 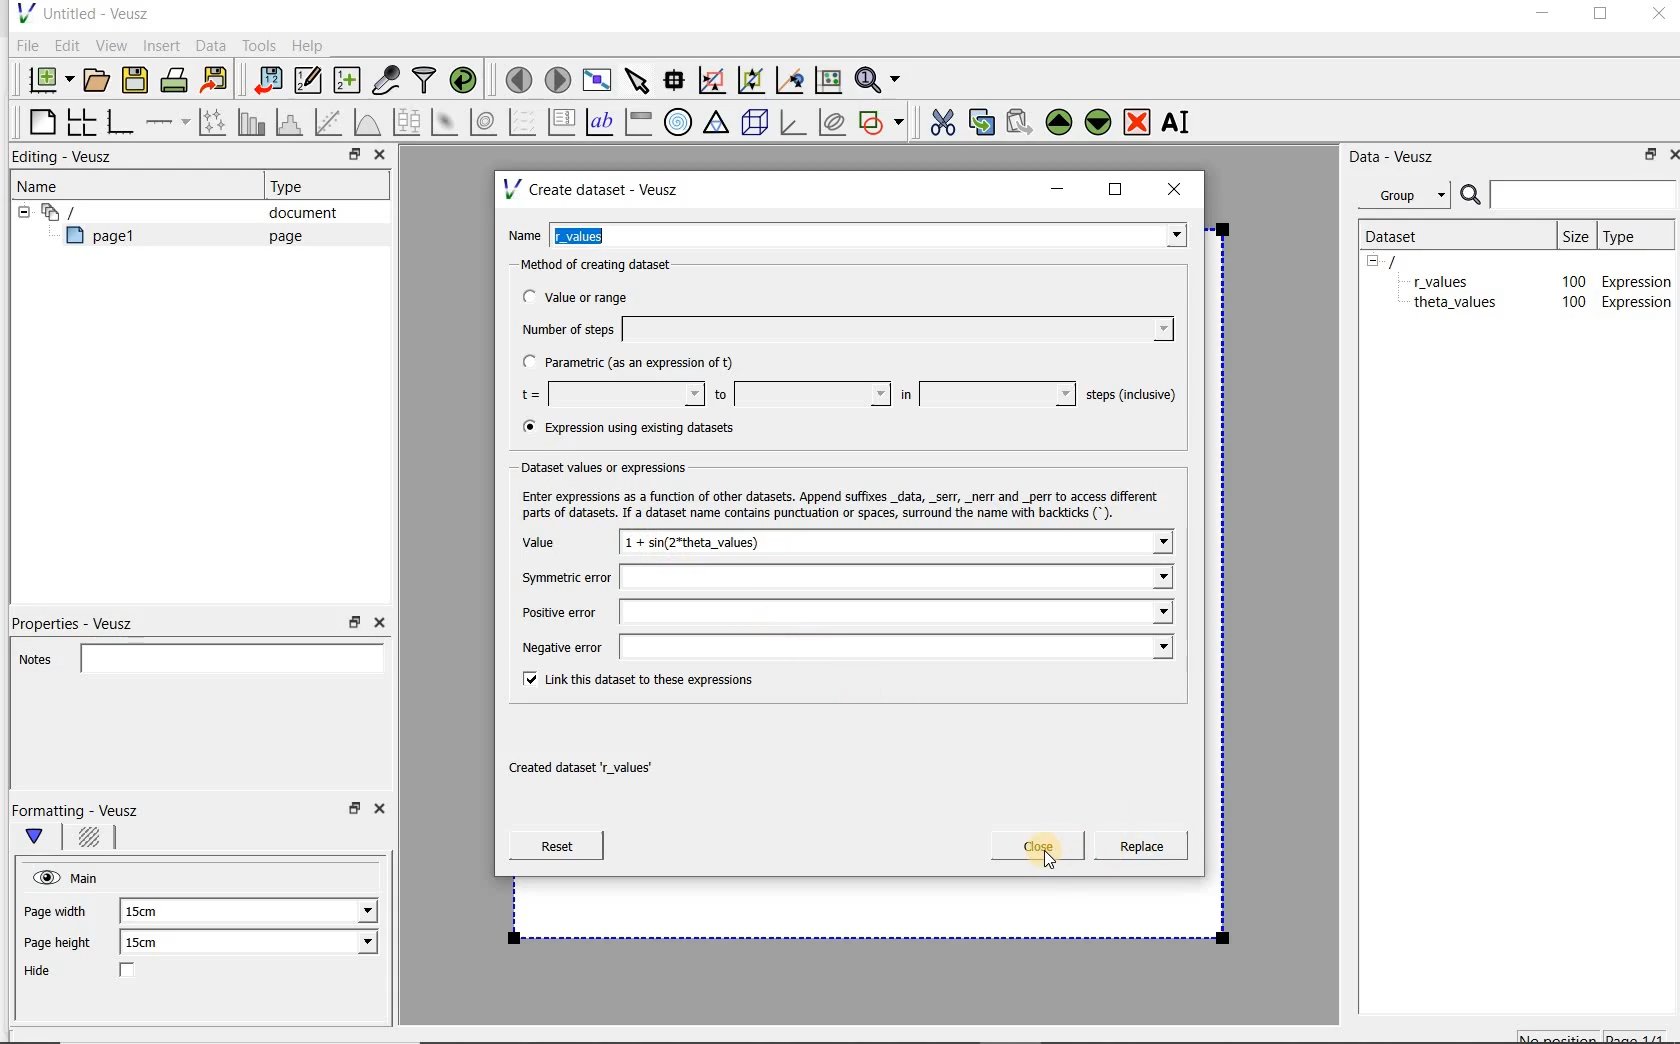 I want to click on in , so click(x=985, y=394).